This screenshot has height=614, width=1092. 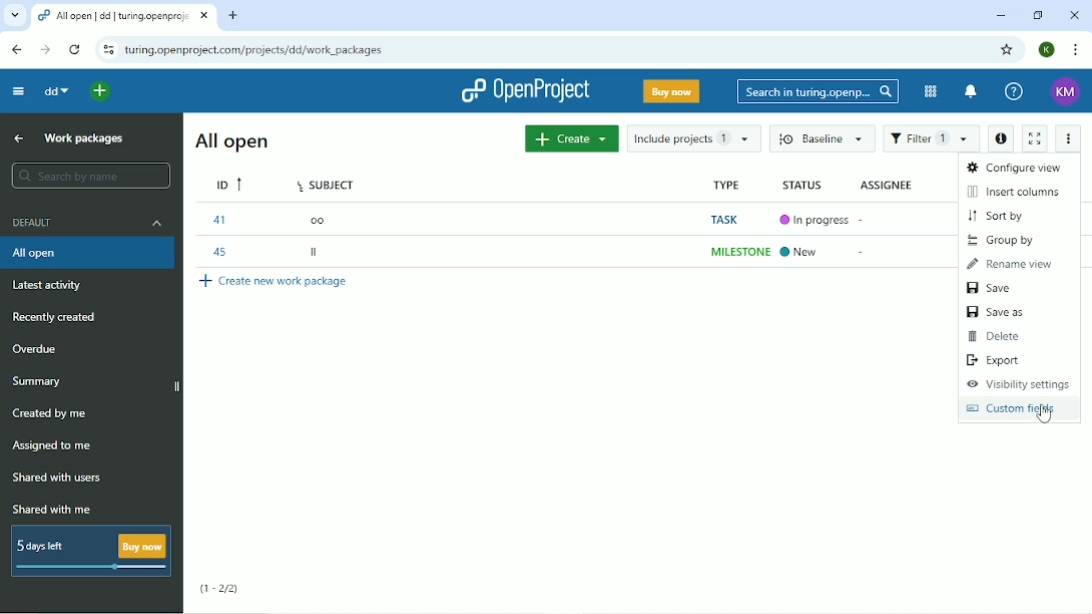 I want to click on In progress, so click(x=815, y=219).